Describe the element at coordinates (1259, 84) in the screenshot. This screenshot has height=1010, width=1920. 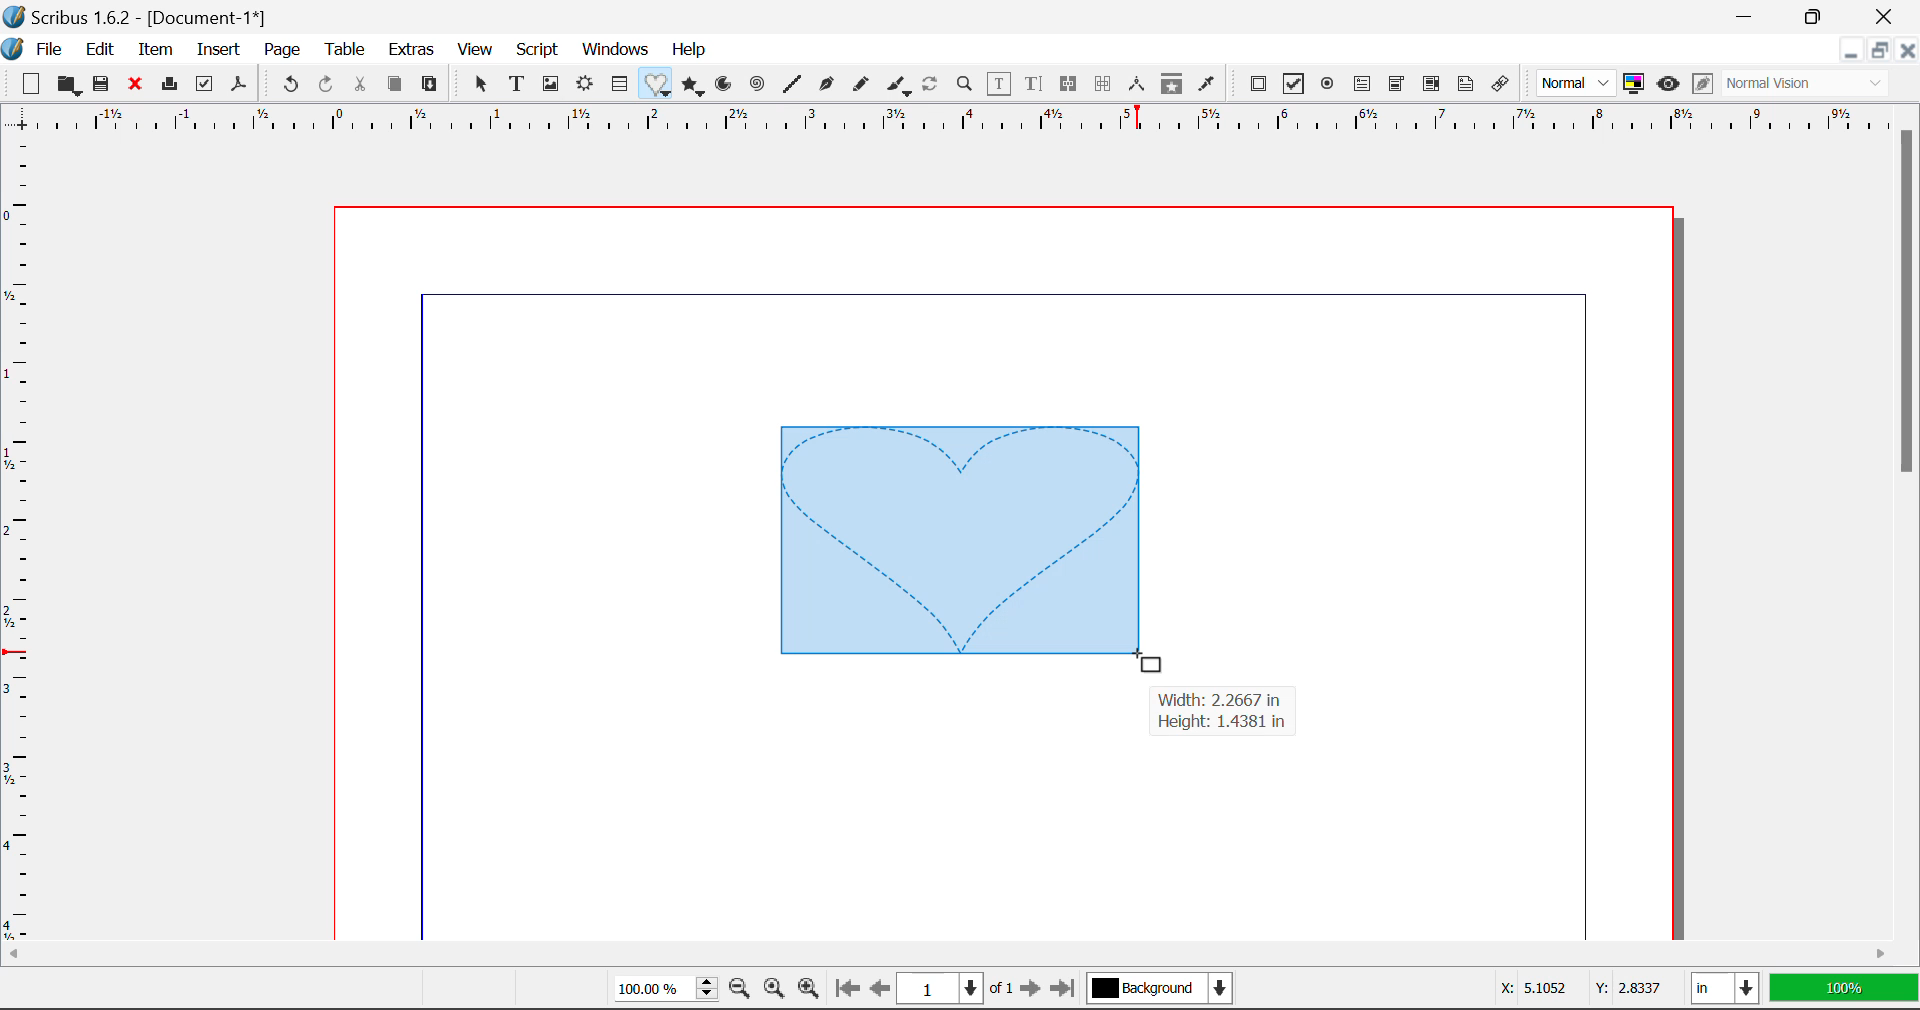
I see `Pdf Push Button` at that location.